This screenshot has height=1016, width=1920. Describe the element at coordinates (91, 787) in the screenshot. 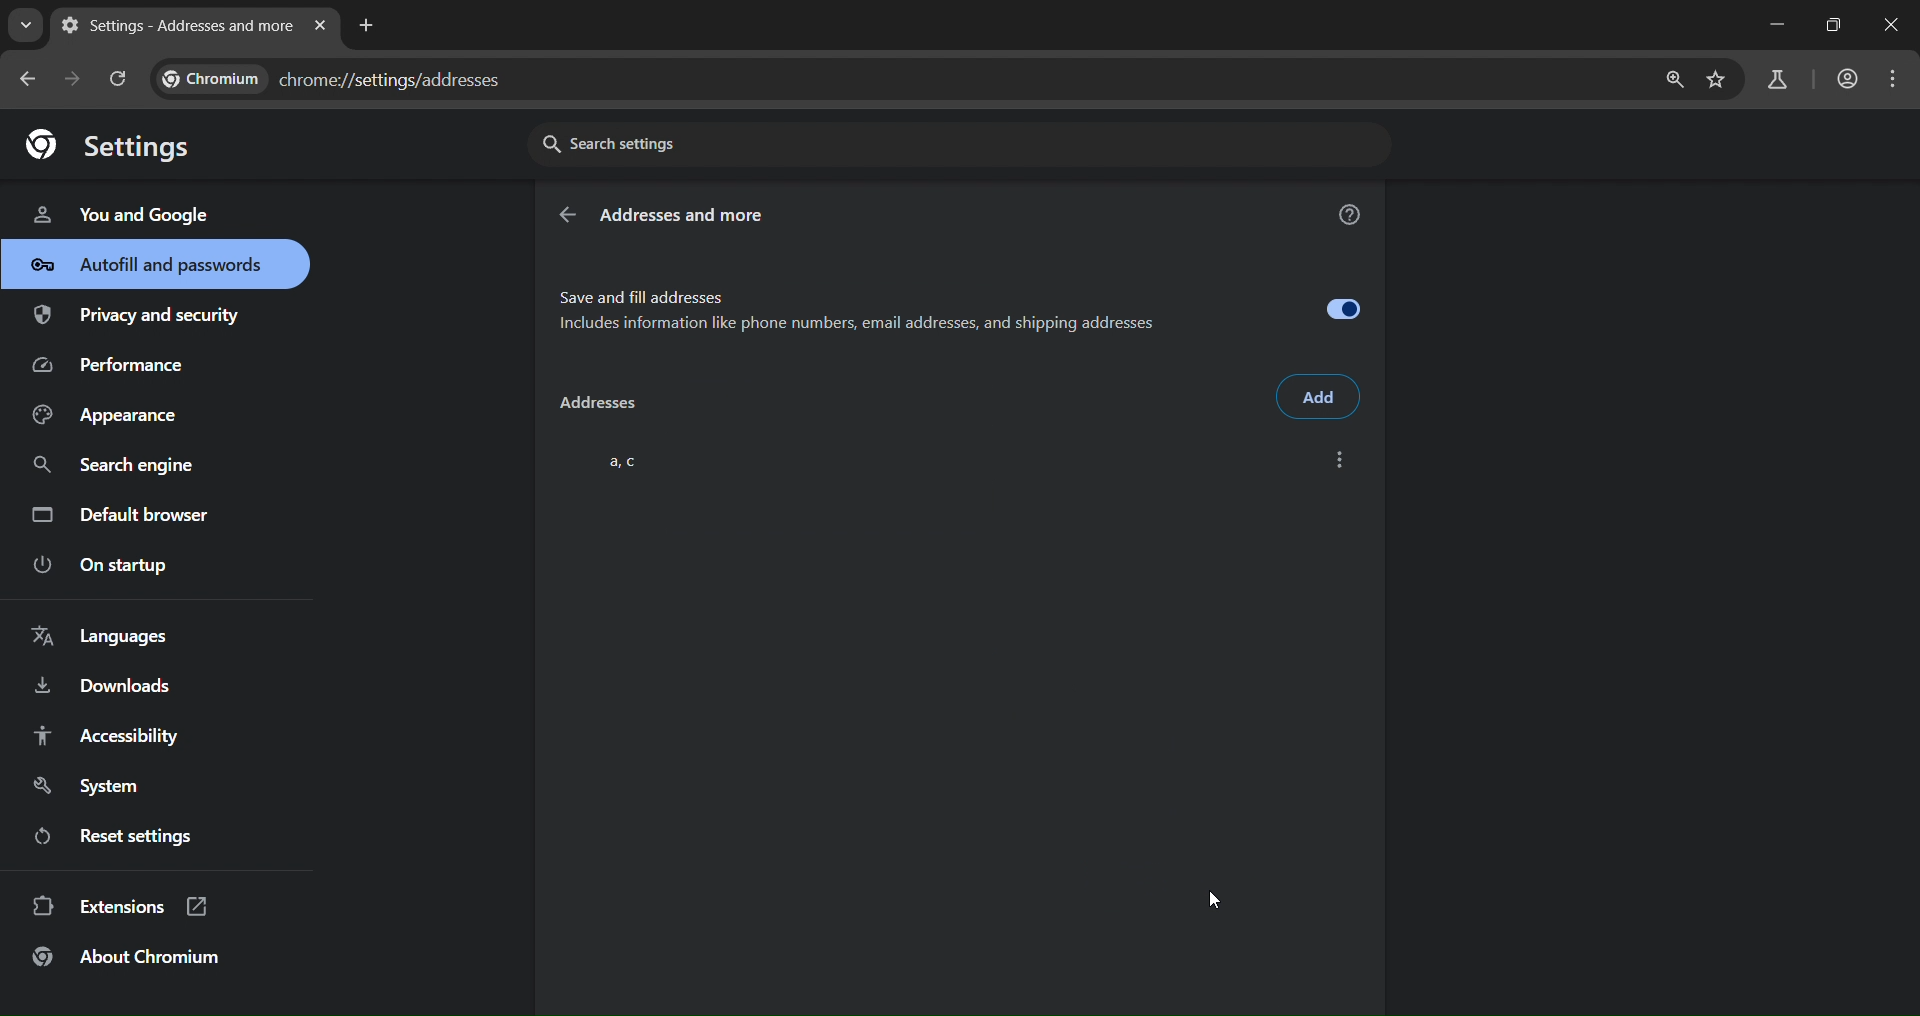

I see `system` at that location.